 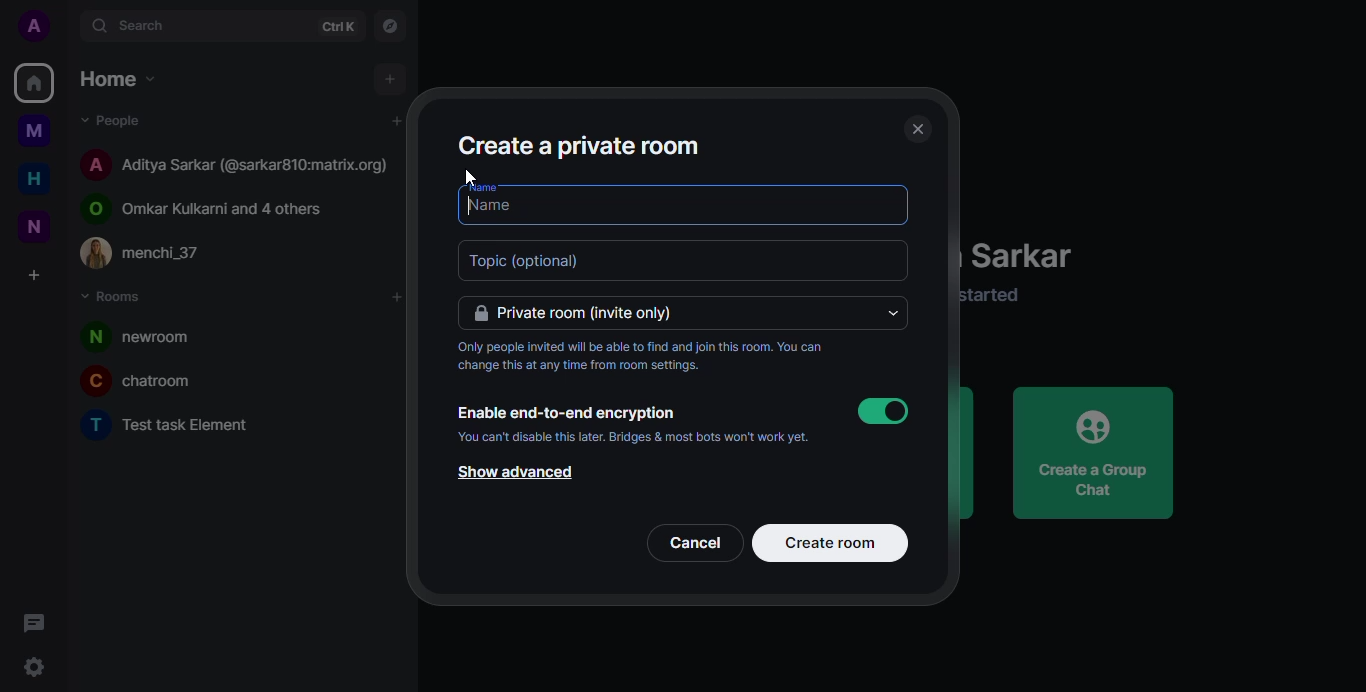 What do you see at coordinates (397, 297) in the screenshot?
I see `add` at bounding box center [397, 297].